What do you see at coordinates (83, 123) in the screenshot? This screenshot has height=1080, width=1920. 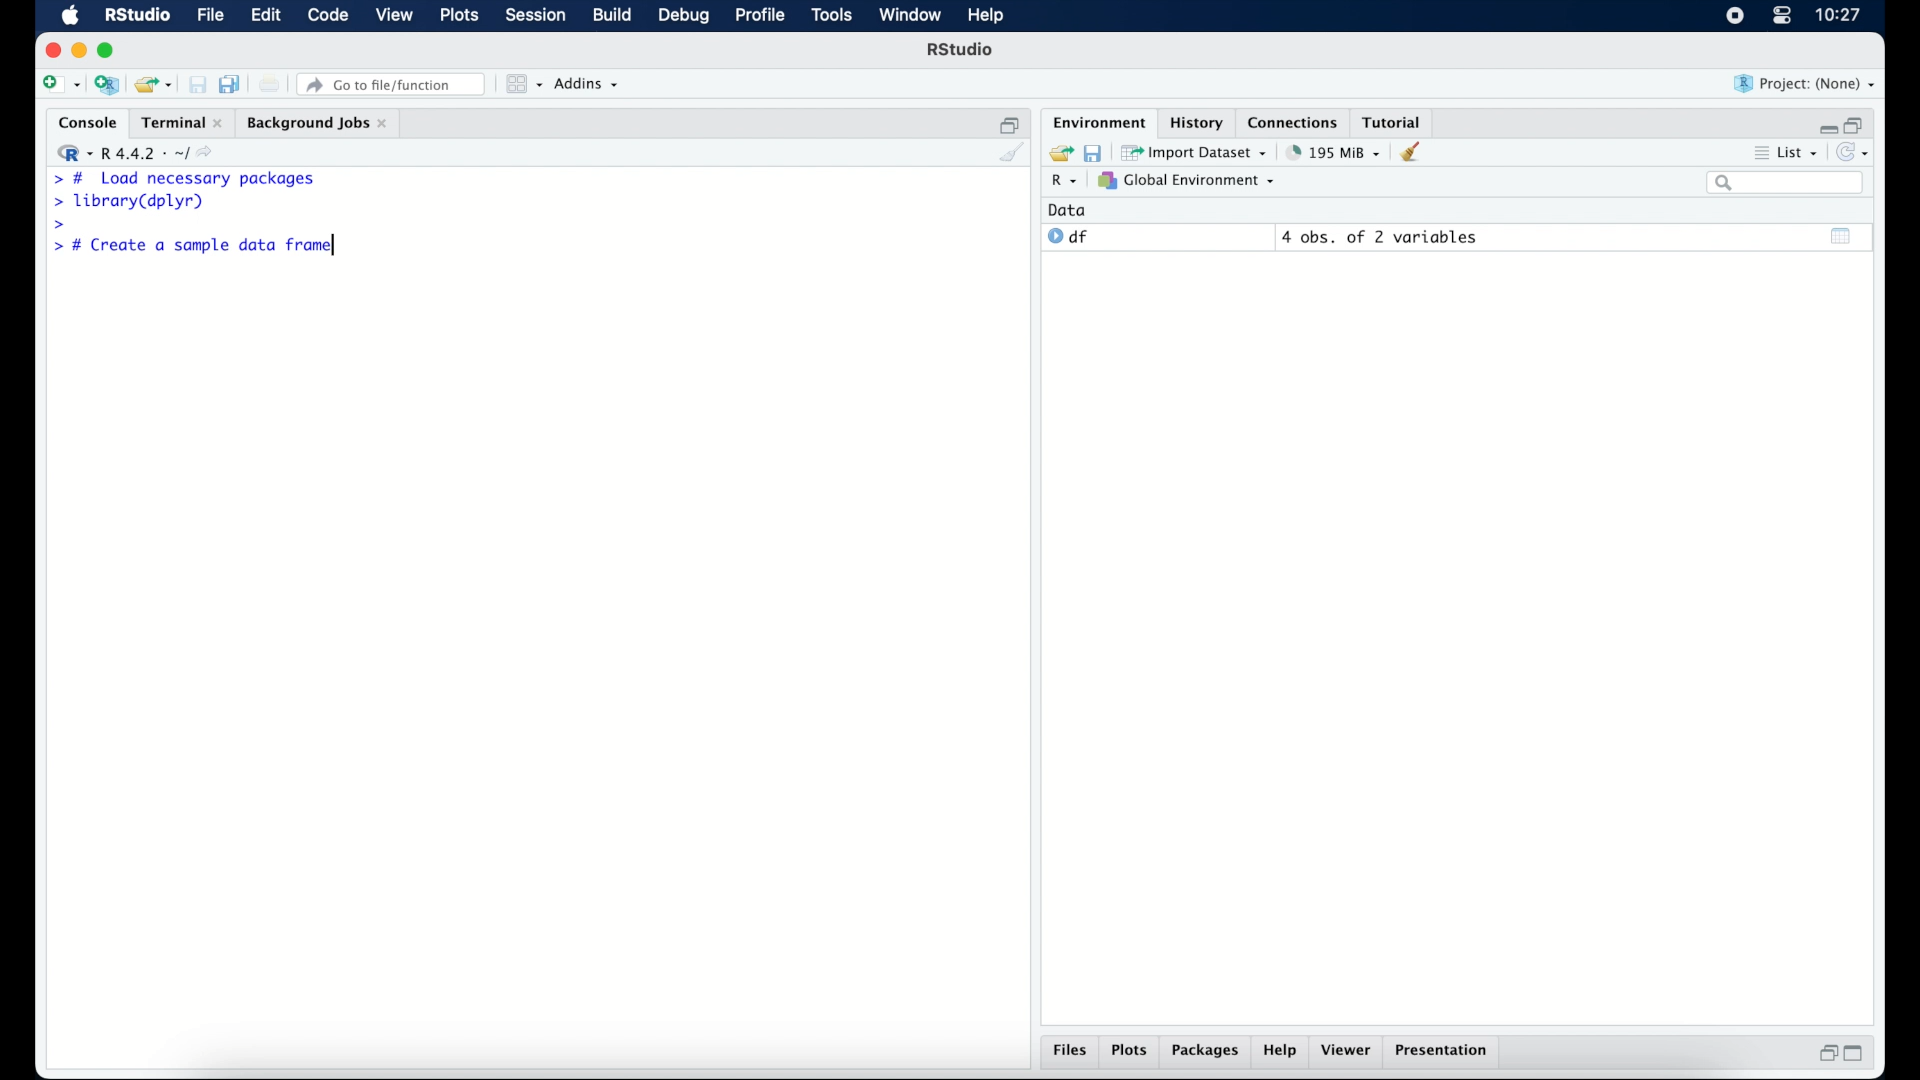 I see `console` at bounding box center [83, 123].